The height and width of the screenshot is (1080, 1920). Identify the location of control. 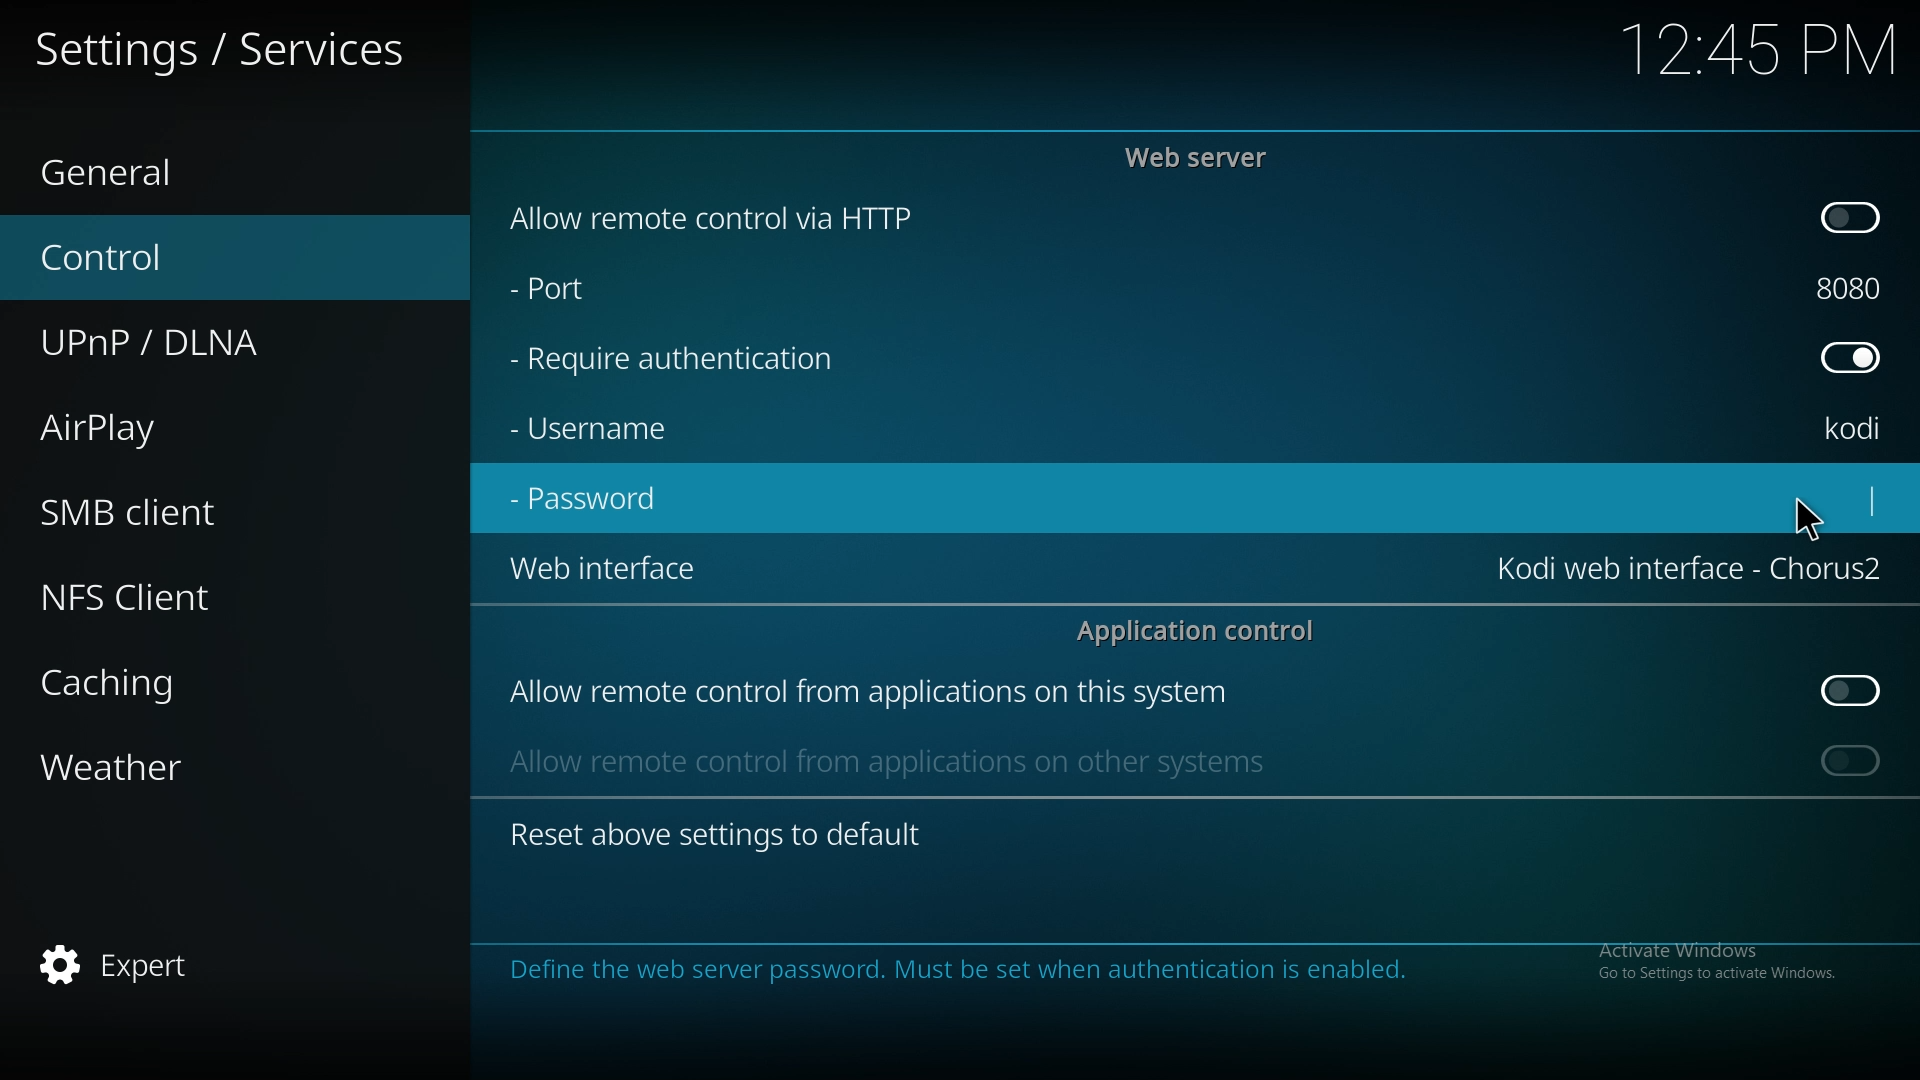
(192, 255).